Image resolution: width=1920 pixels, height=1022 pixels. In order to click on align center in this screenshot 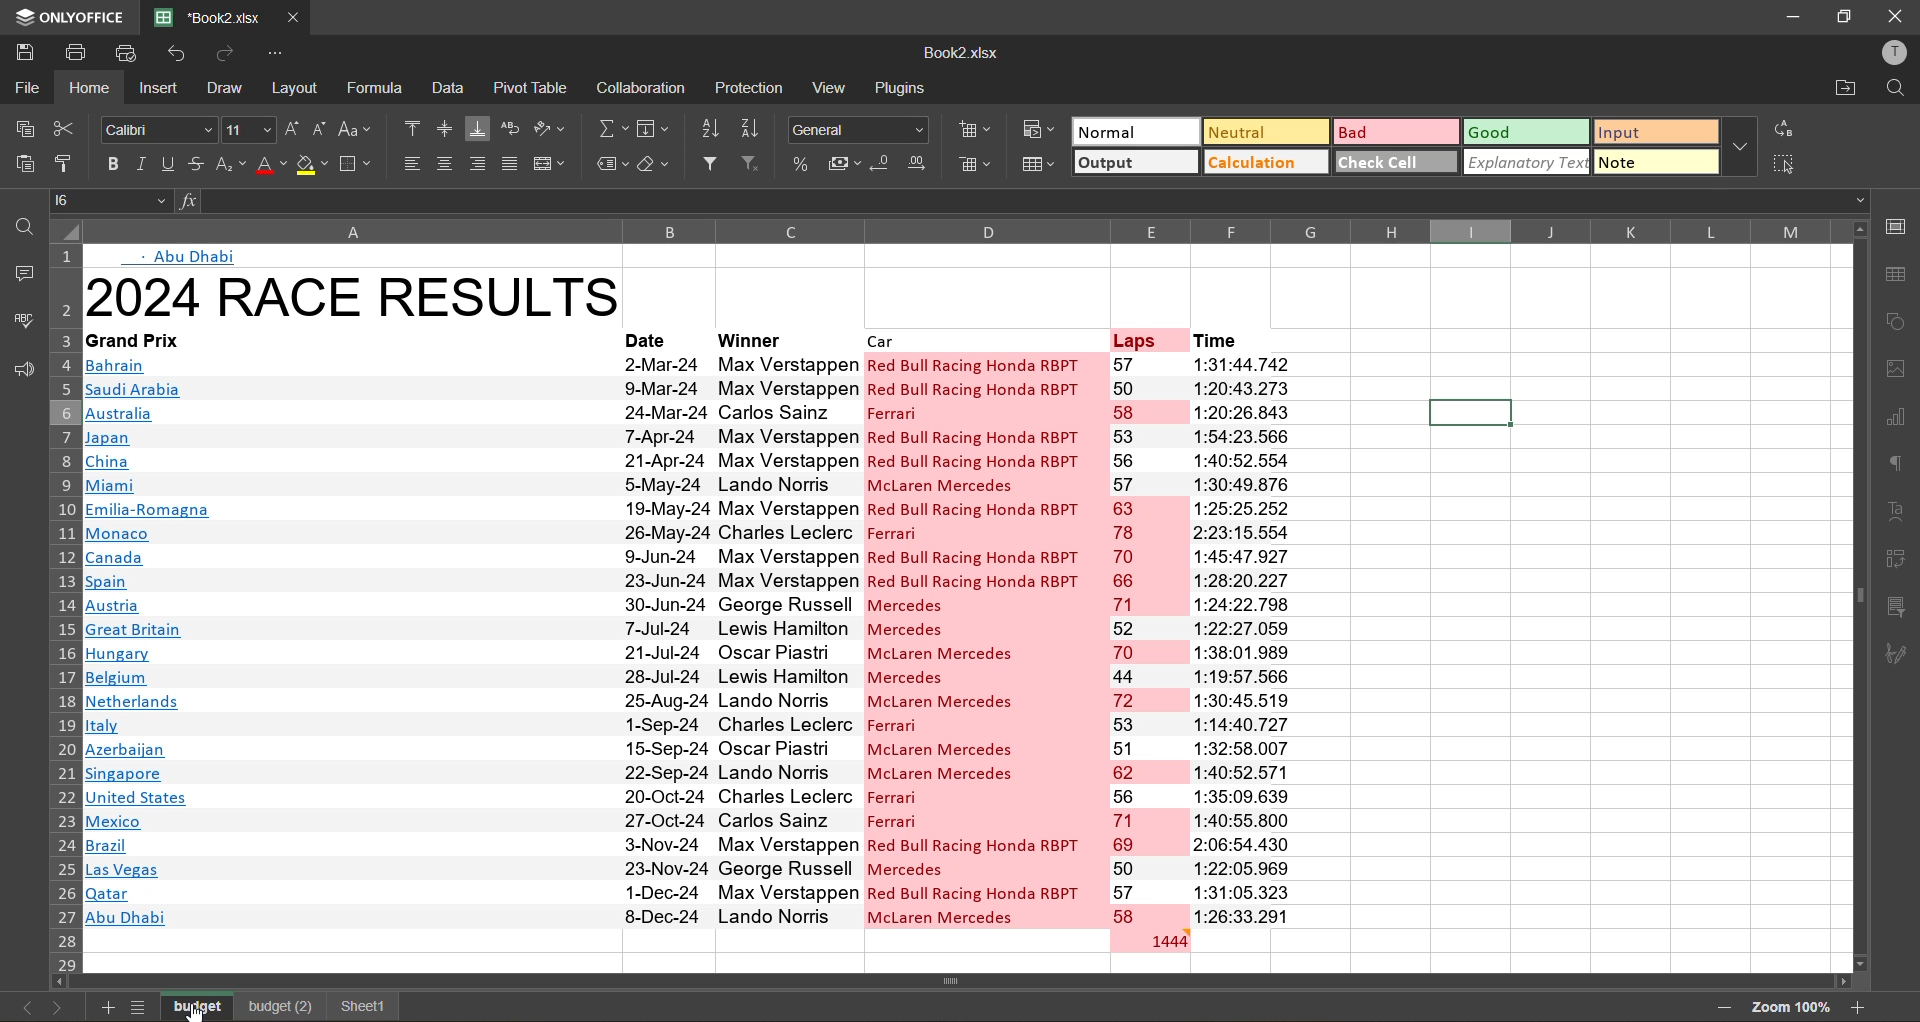, I will do `click(445, 164)`.